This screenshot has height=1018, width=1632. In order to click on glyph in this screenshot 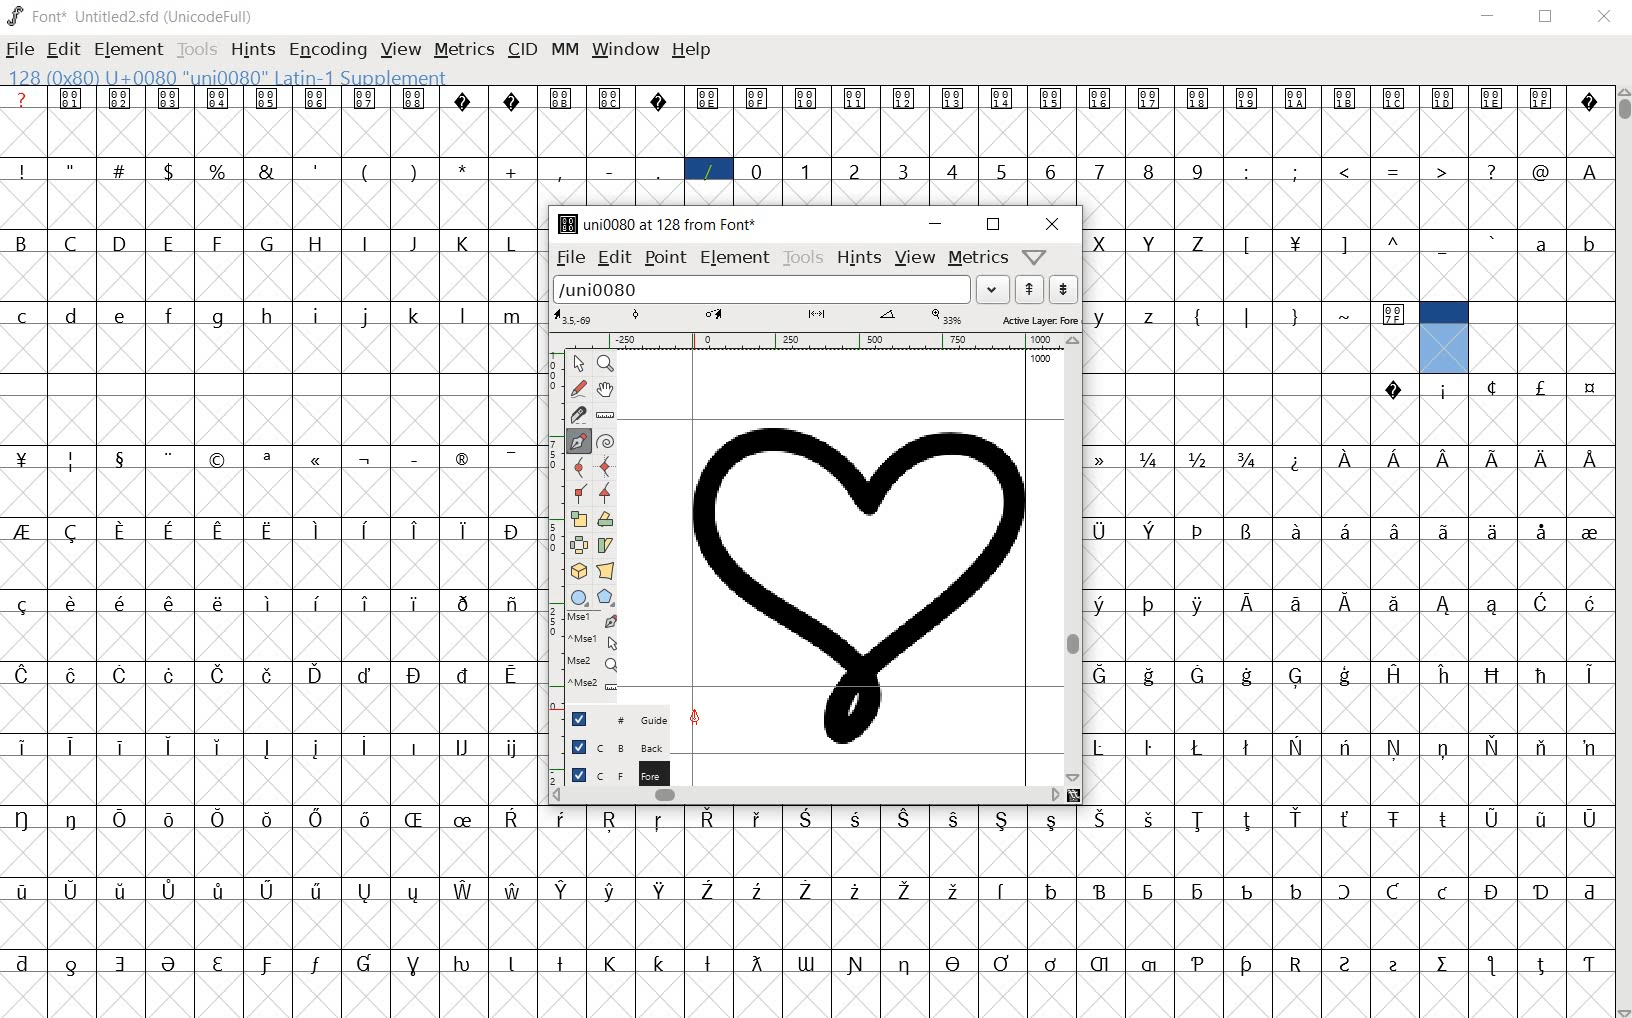, I will do `click(416, 460)`.